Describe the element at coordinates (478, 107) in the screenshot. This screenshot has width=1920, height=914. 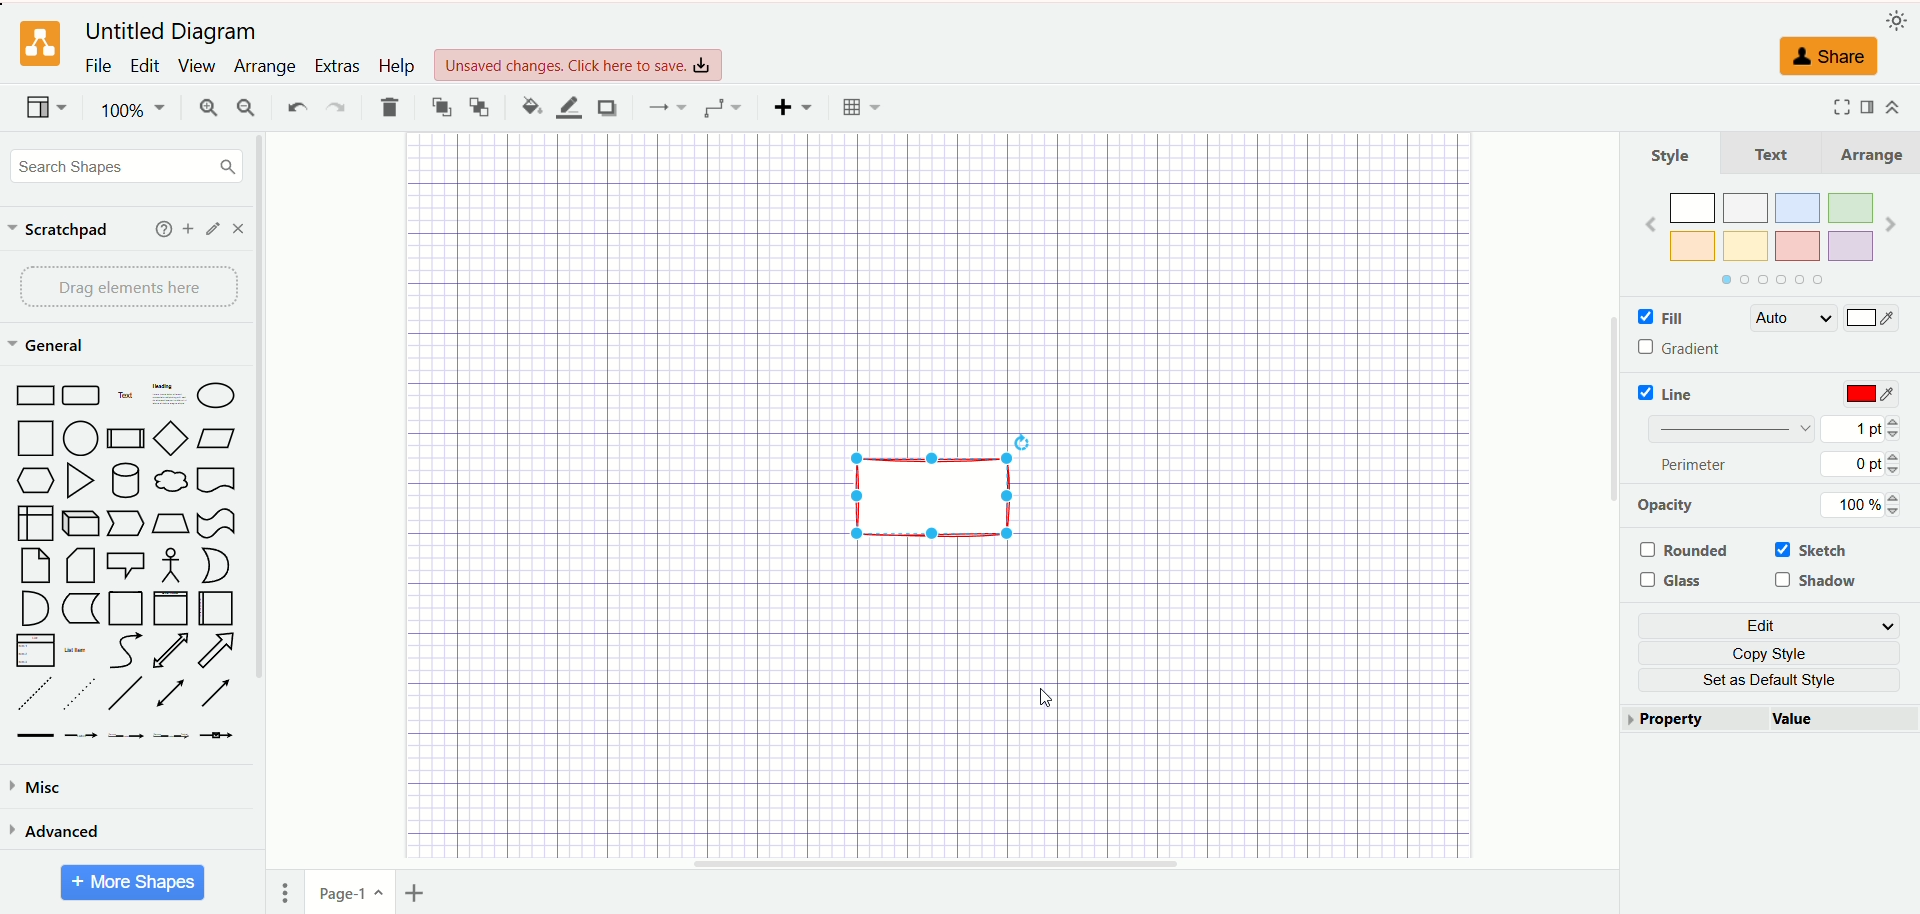
I see `to back` at that location.